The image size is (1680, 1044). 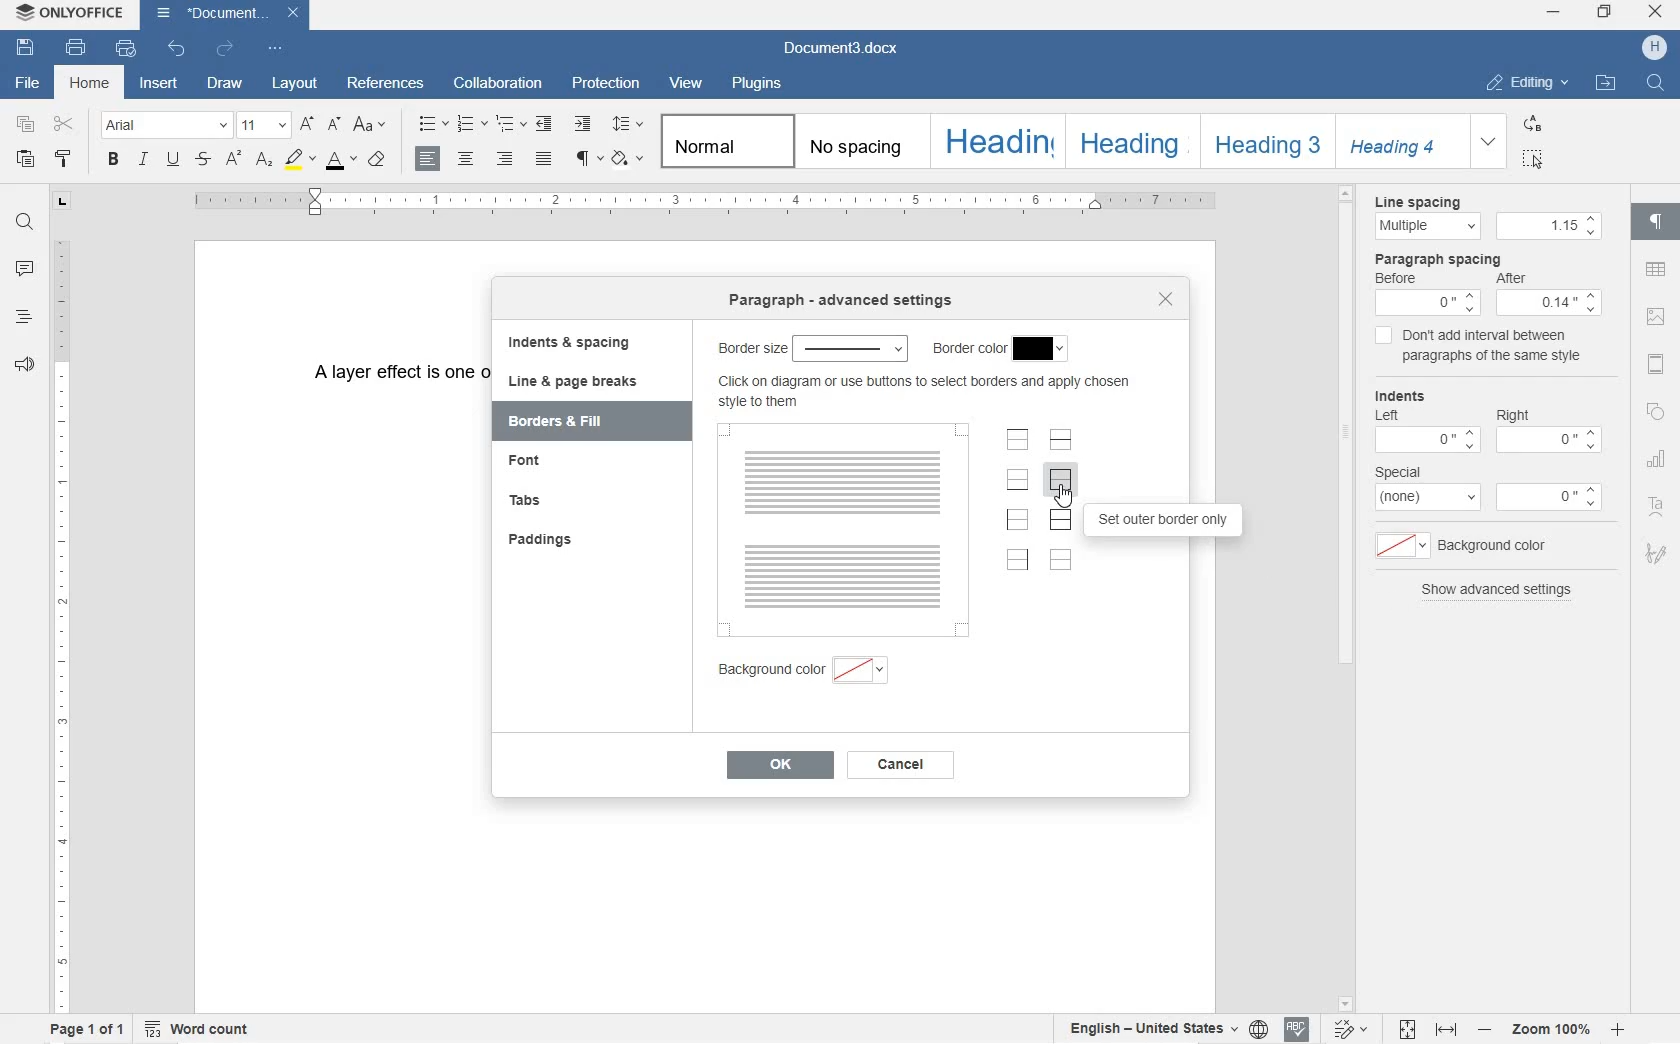 I want to click on select borders and apply chosen style, so click(x=928, y=389).